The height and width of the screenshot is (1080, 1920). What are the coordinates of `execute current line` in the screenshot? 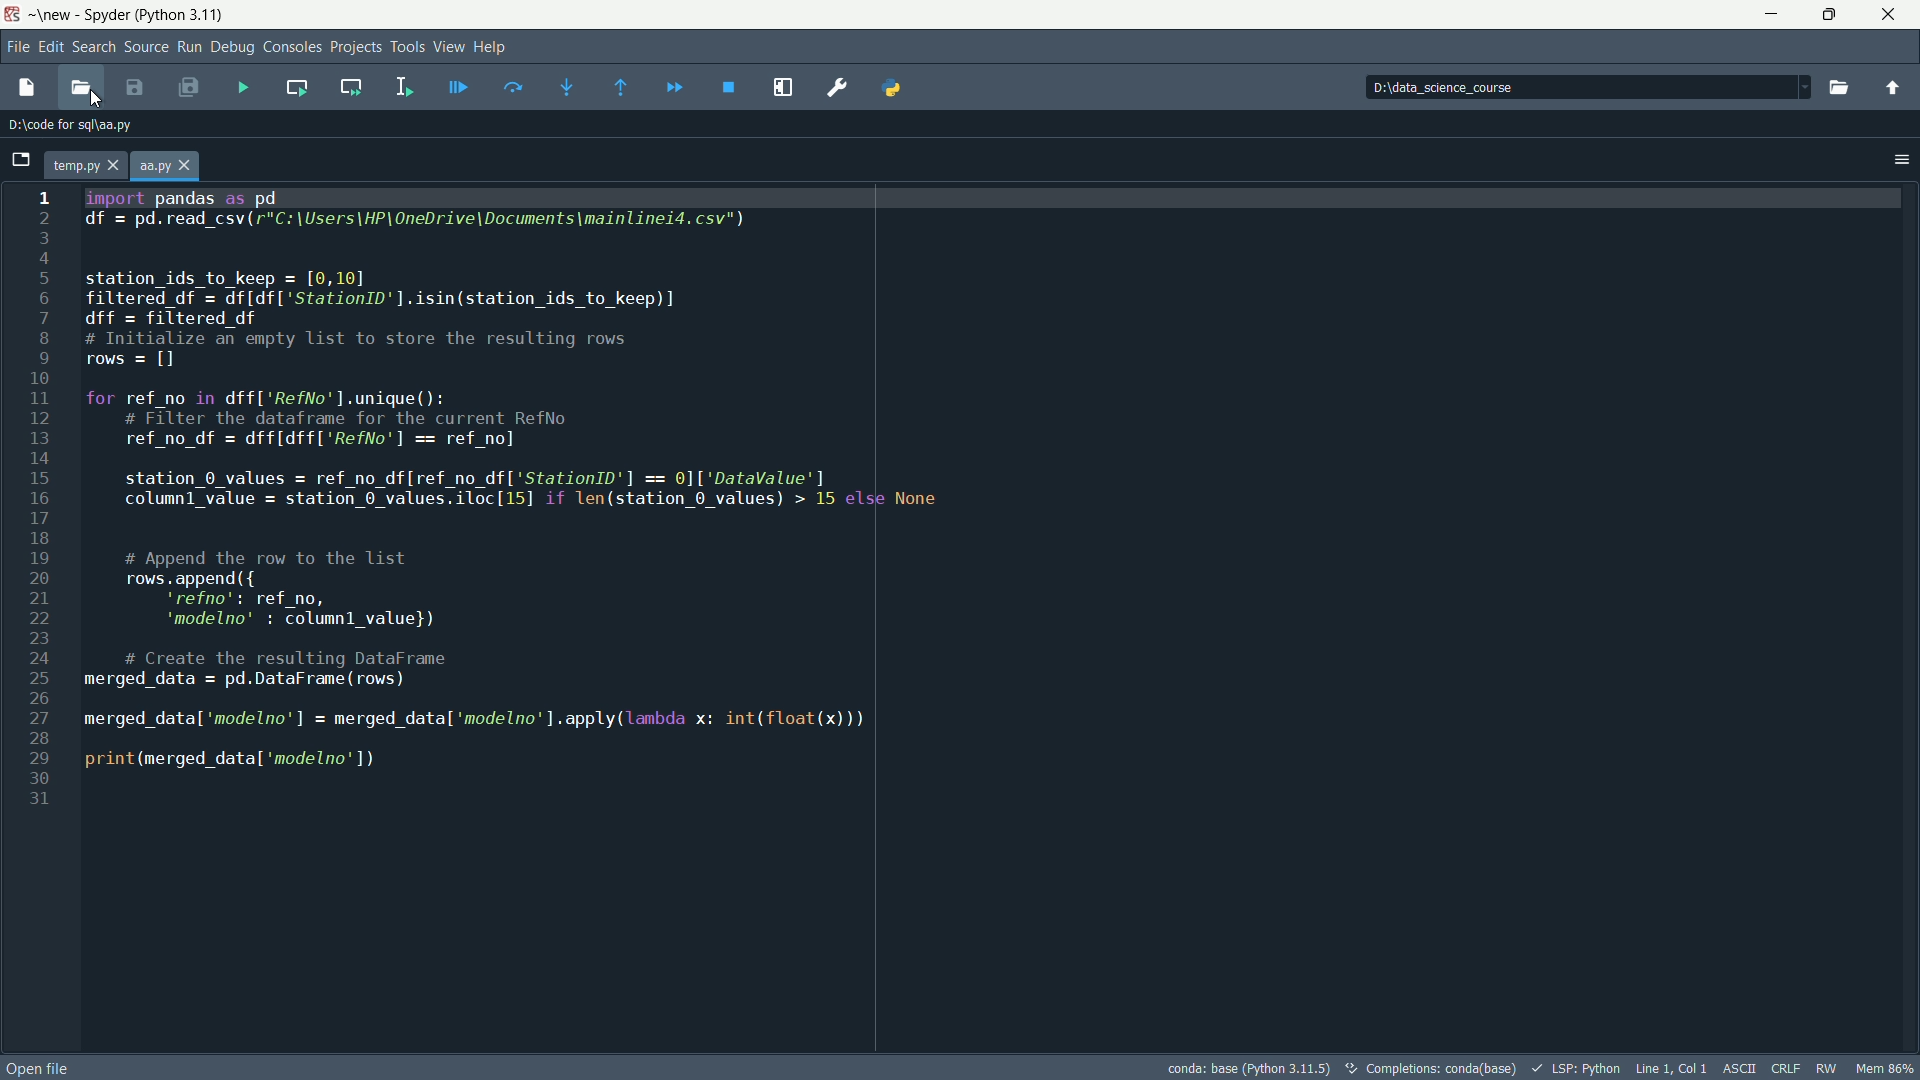 It's located at (513, 89).